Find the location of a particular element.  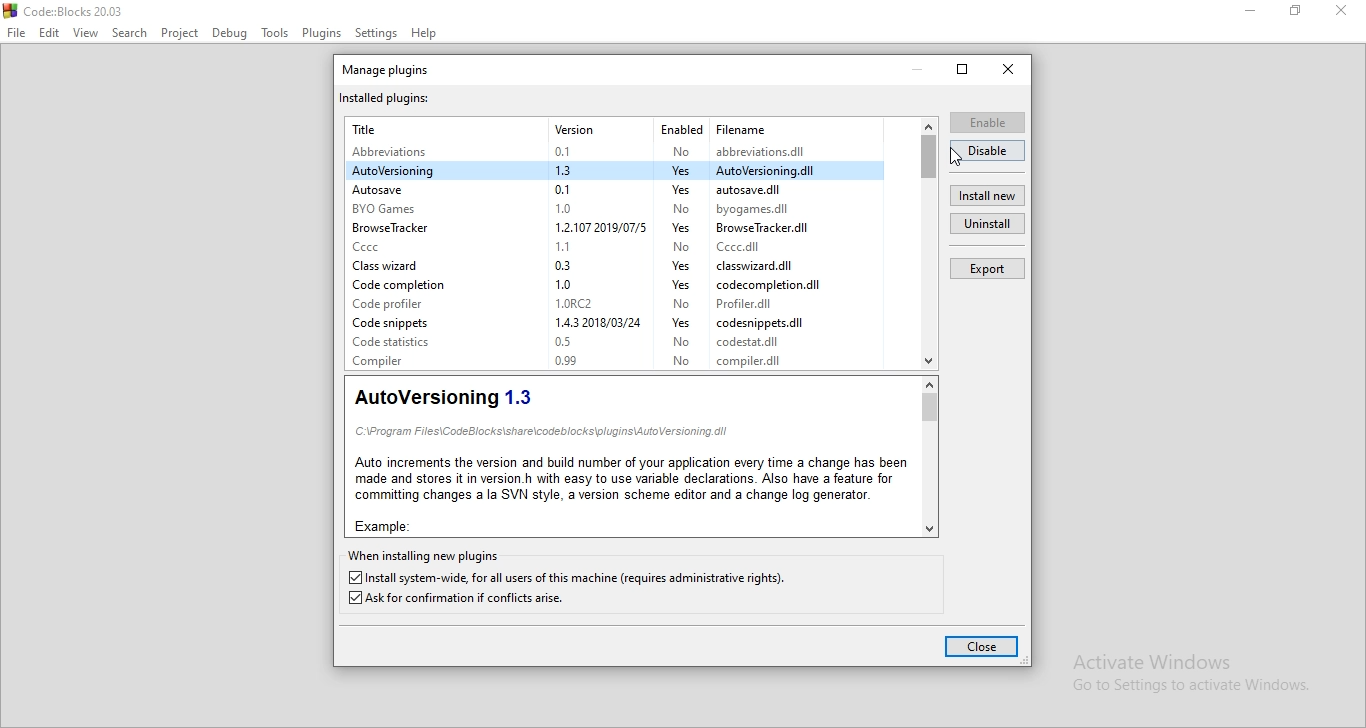

Version is located at coordinates (576, 129).